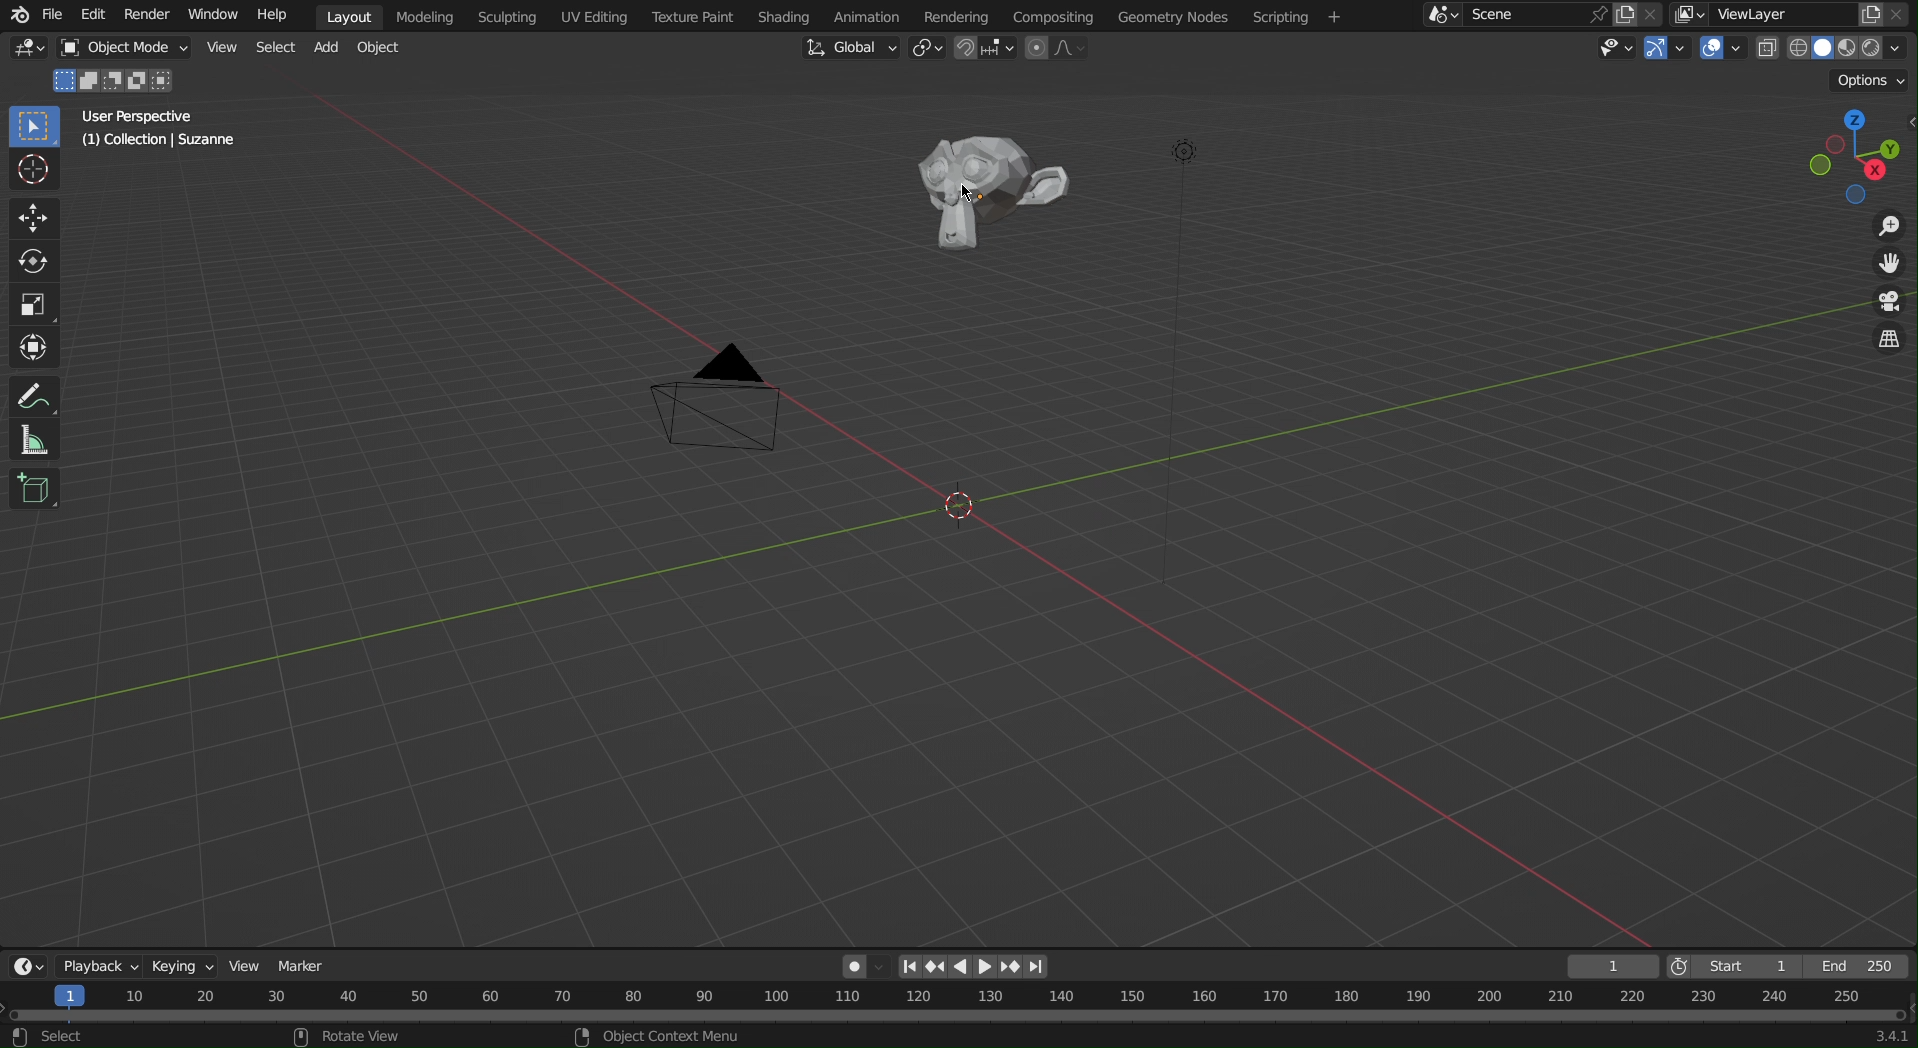  Describe the element at coordinates (871, 15) in the screenshot. I see `Animation` at that location.